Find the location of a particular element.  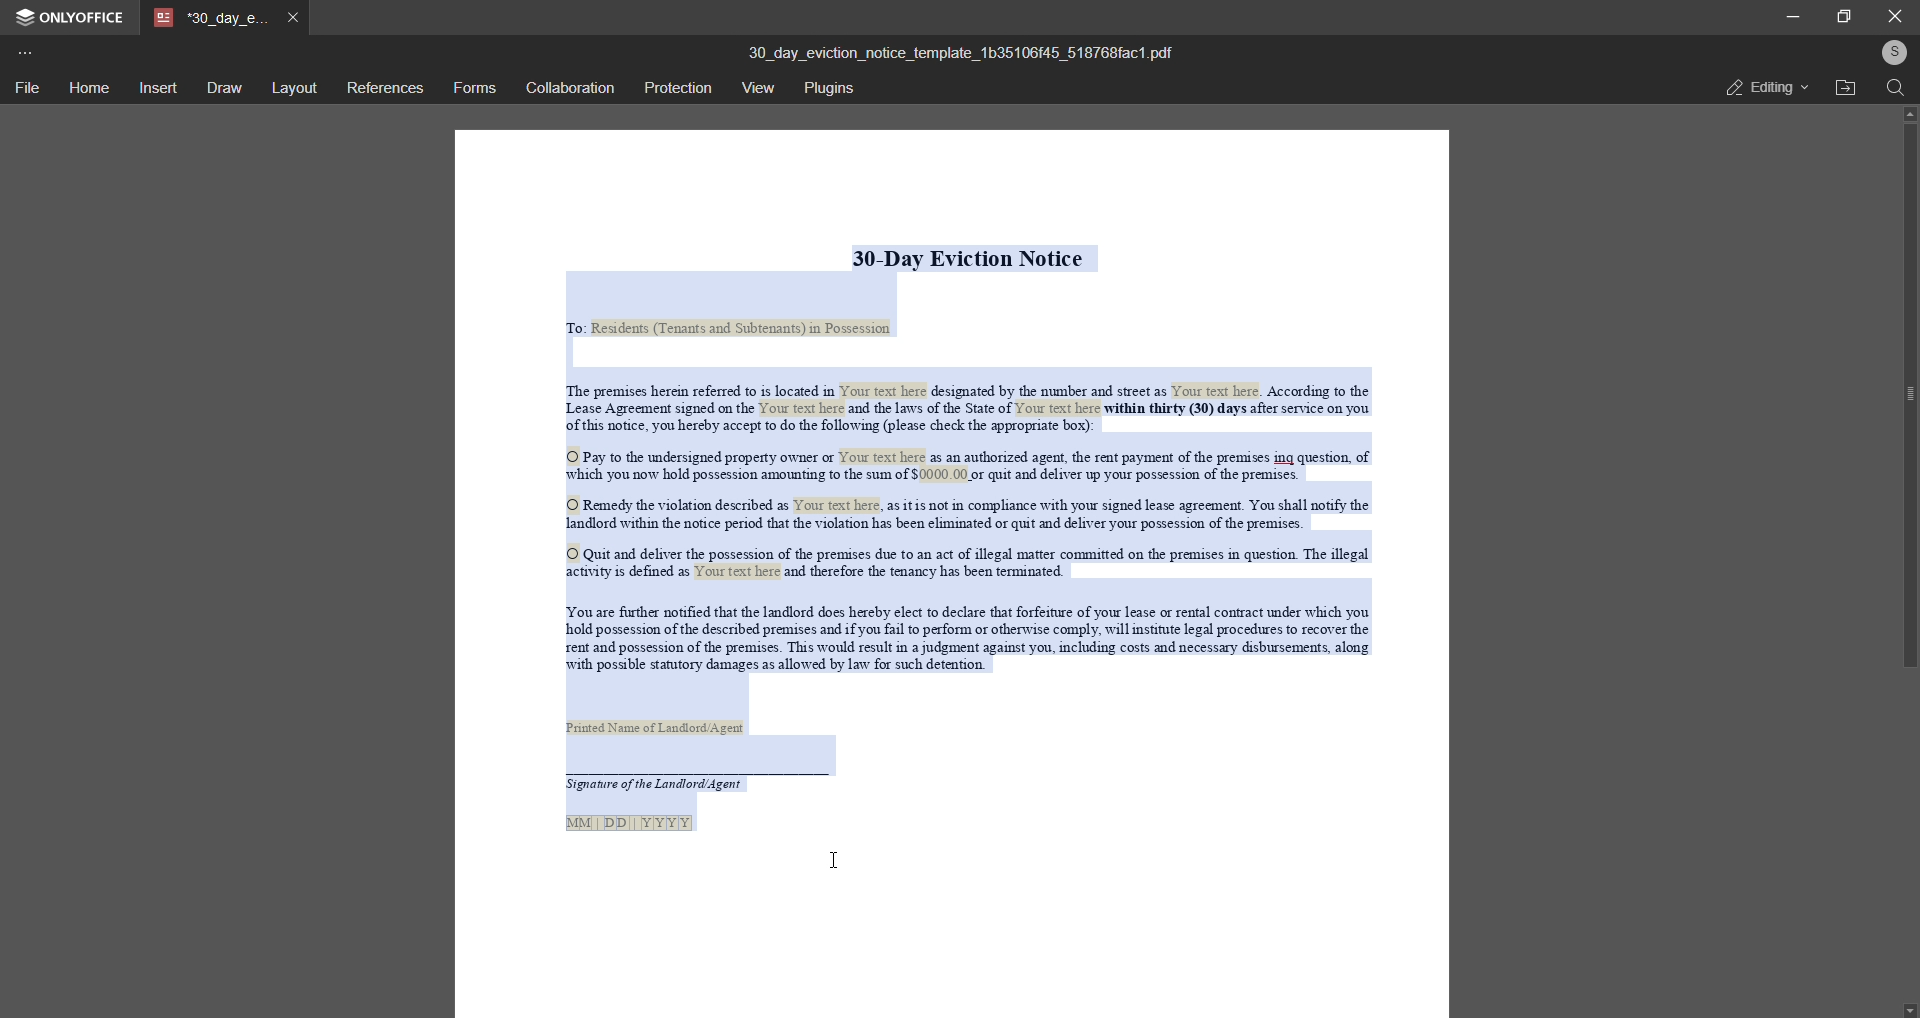

Onlyoffice logo and name is located at coordinates (77, 18).